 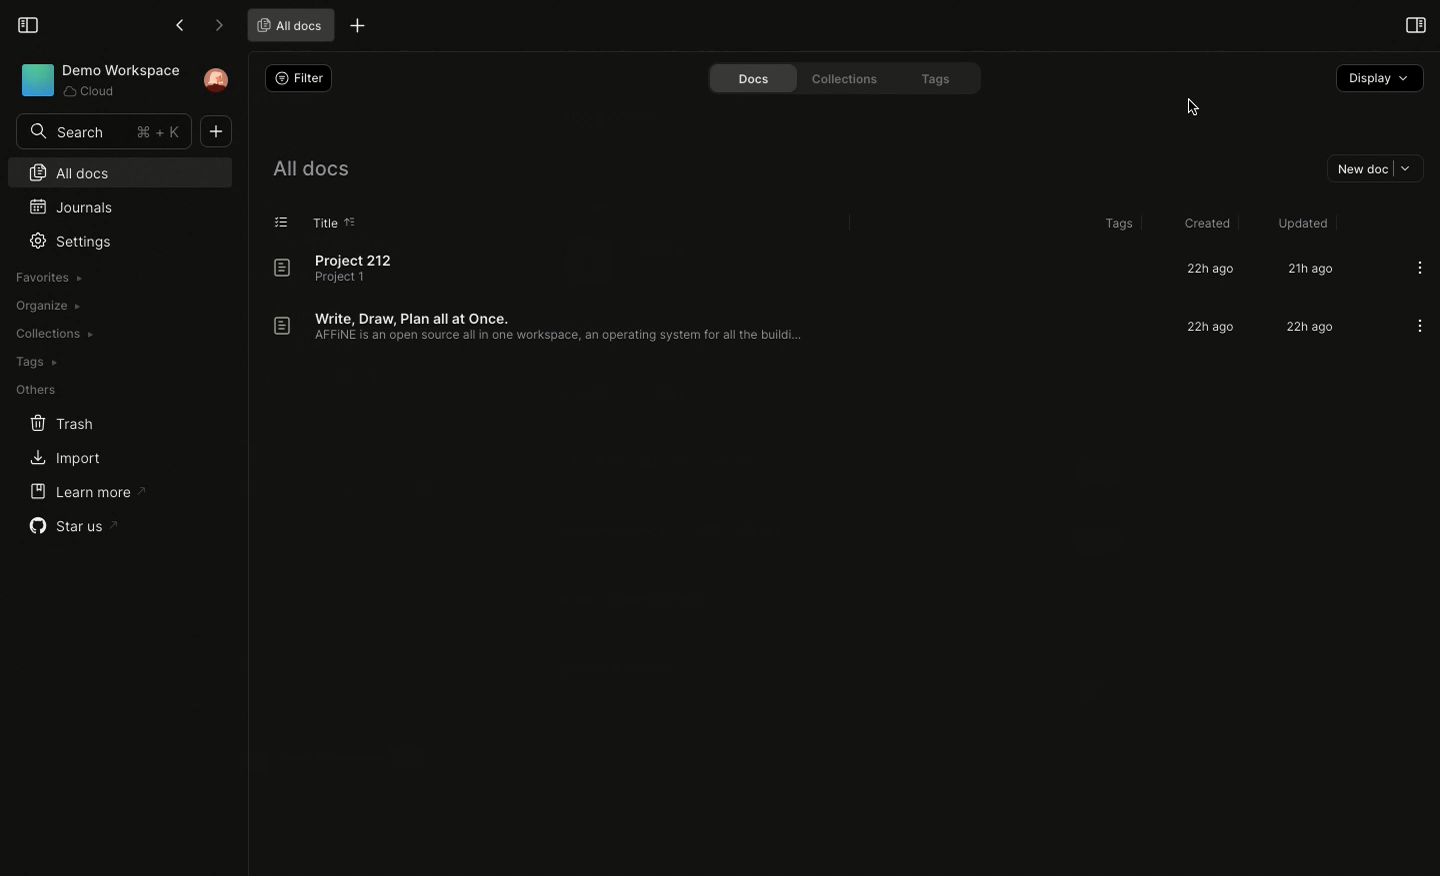 What do you see at coordinates (35, 362) in the screenshot?
I see `Tags` at bounding box center [35, 362].